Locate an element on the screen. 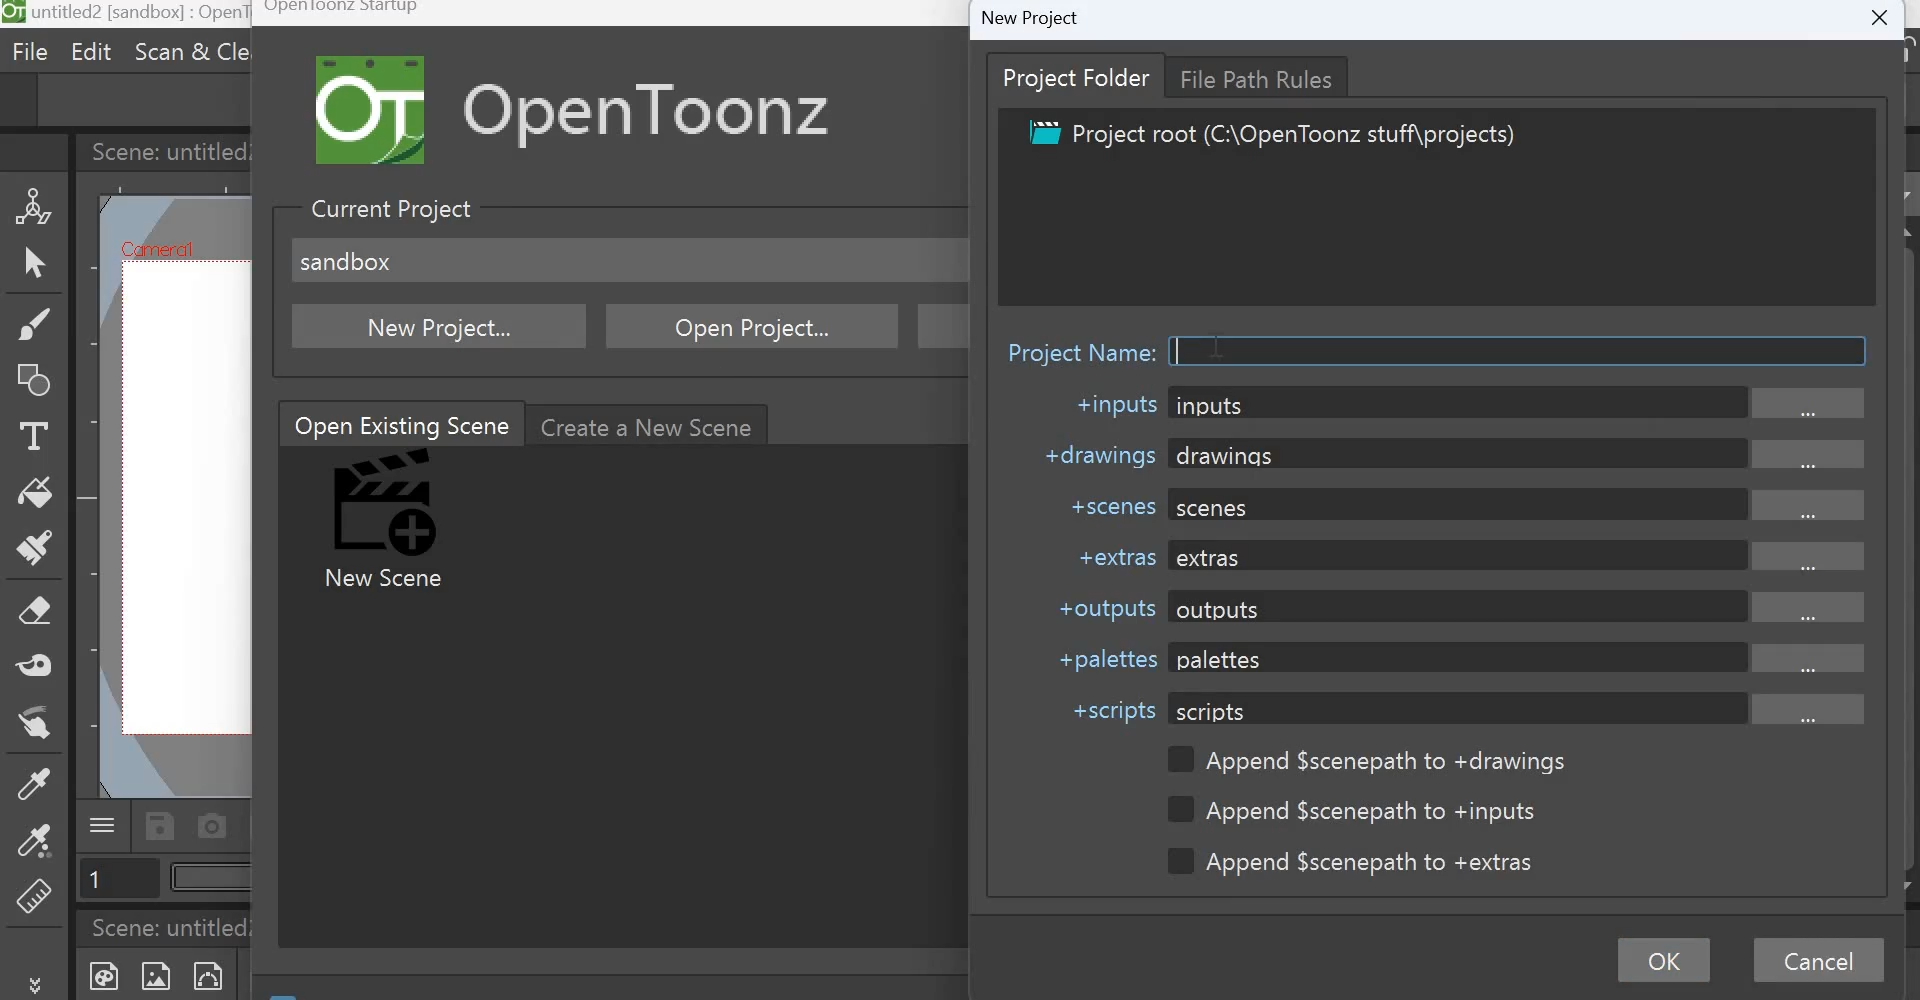 This screenshot has height=1000, width=1920. Page number is located at coordinates (118, 881).